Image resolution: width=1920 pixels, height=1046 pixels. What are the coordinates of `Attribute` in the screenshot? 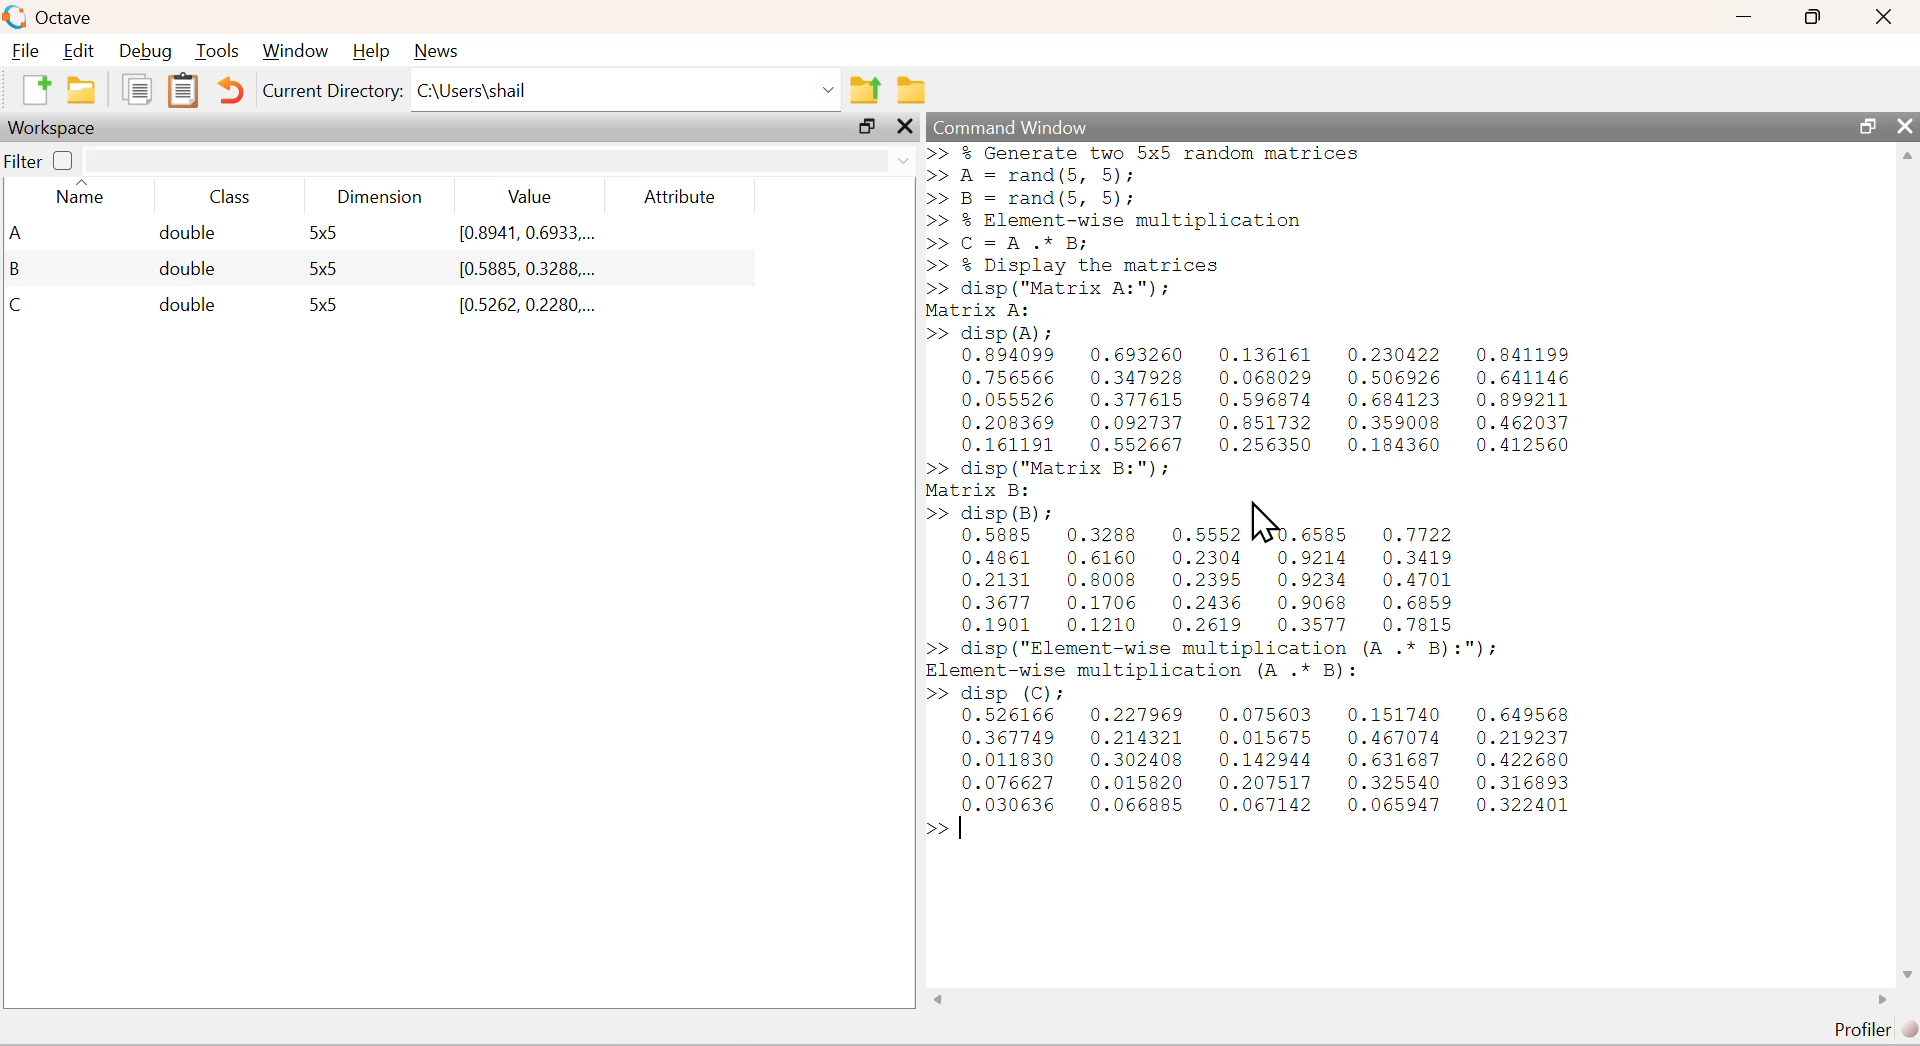 It's located at (679, 191).